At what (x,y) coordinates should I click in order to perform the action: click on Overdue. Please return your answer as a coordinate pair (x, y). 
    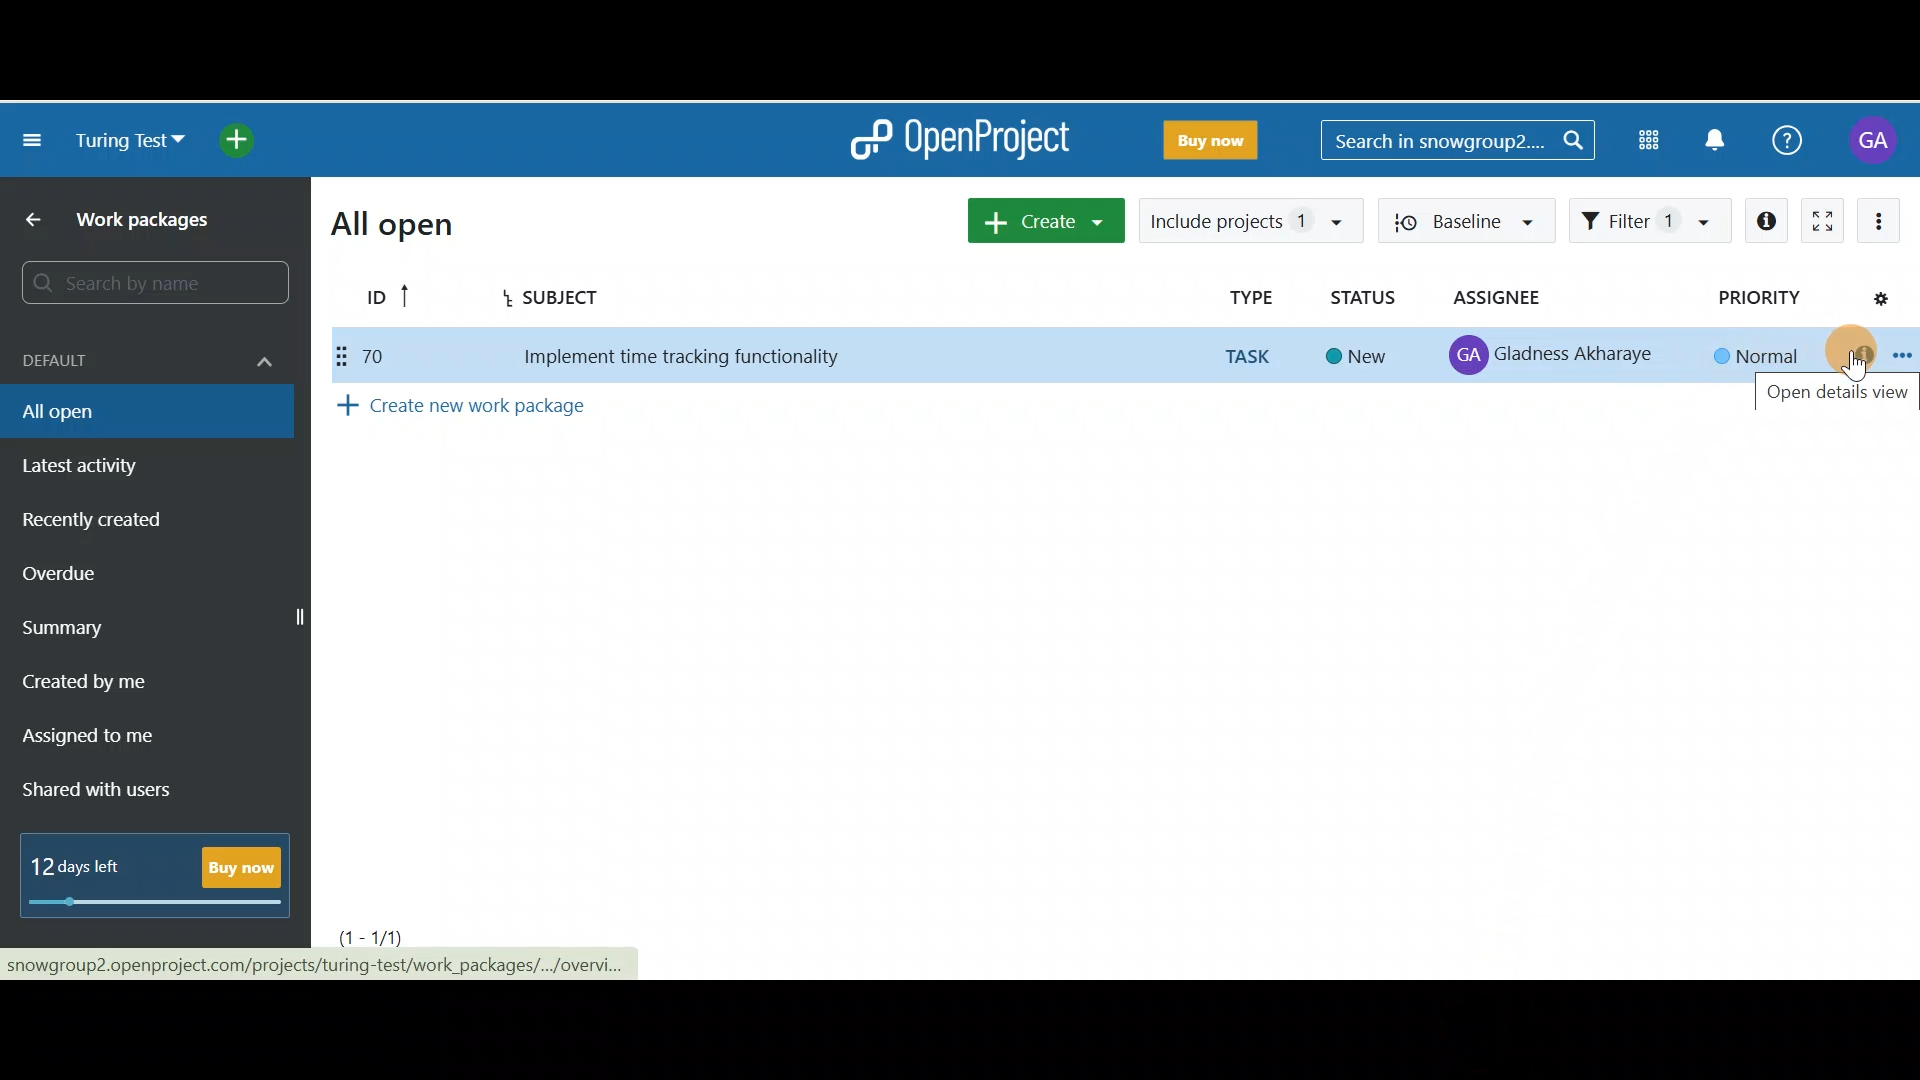
    Looking at the image, I should click on (114, 580).